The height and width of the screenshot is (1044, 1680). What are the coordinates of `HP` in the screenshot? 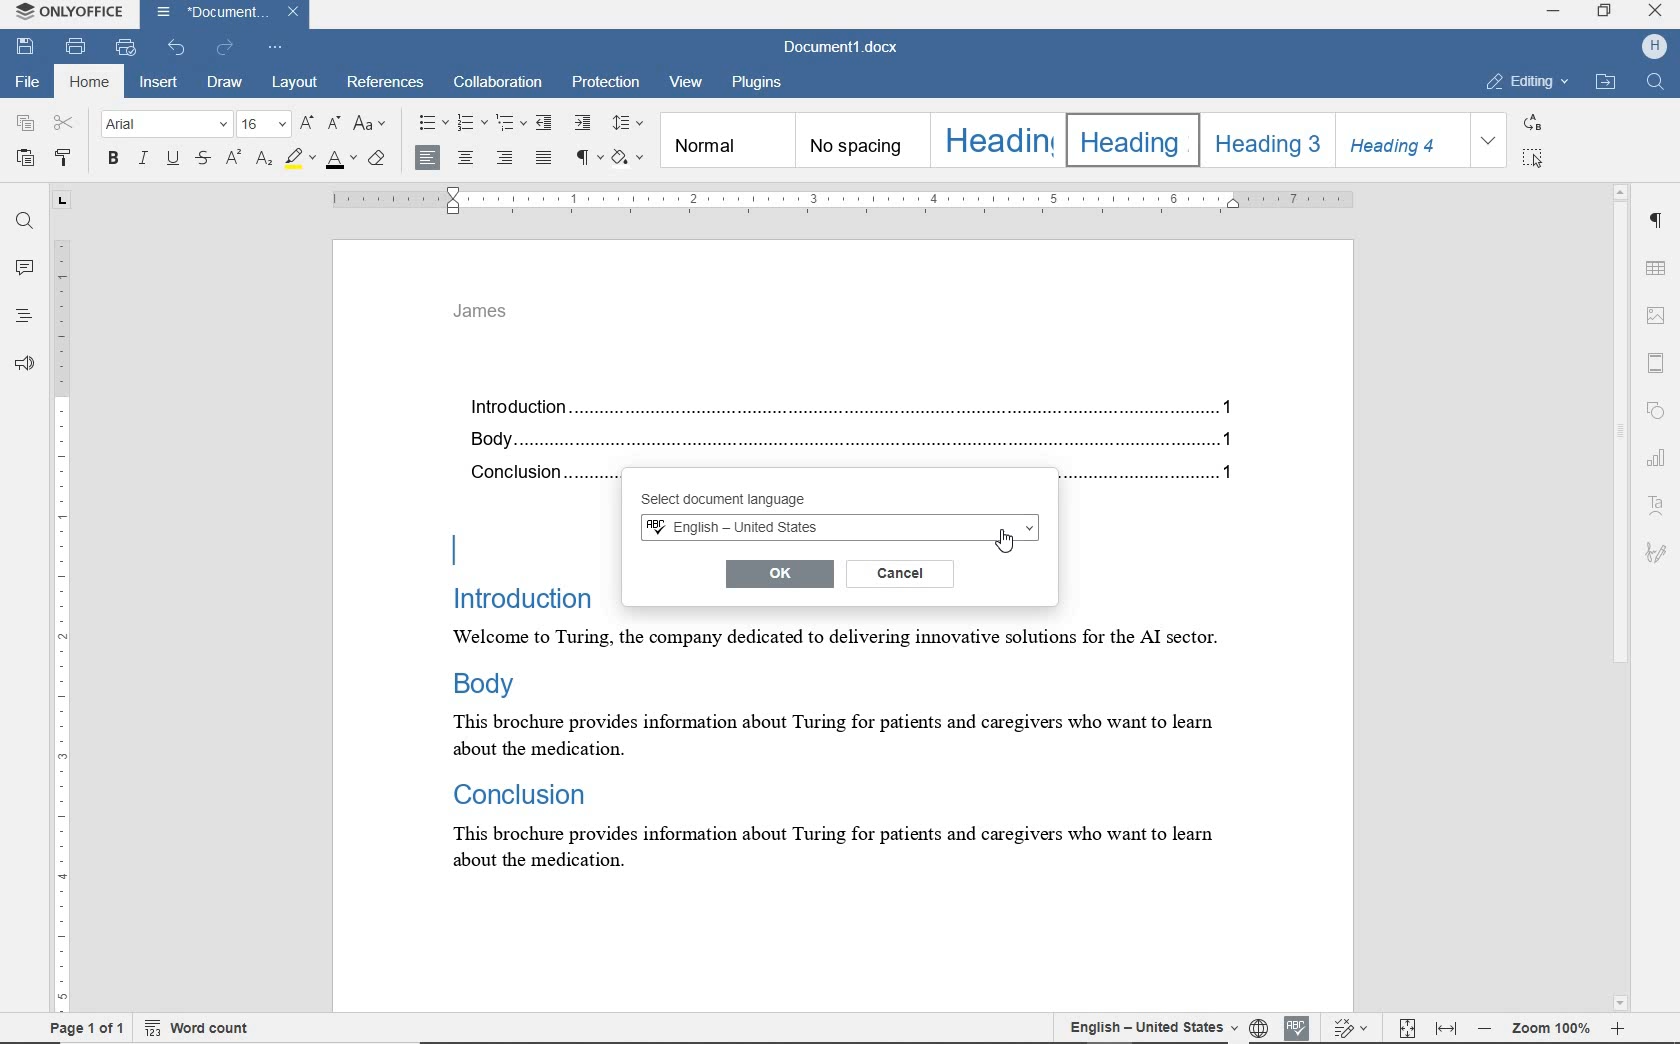 It's located at (1653, 47).